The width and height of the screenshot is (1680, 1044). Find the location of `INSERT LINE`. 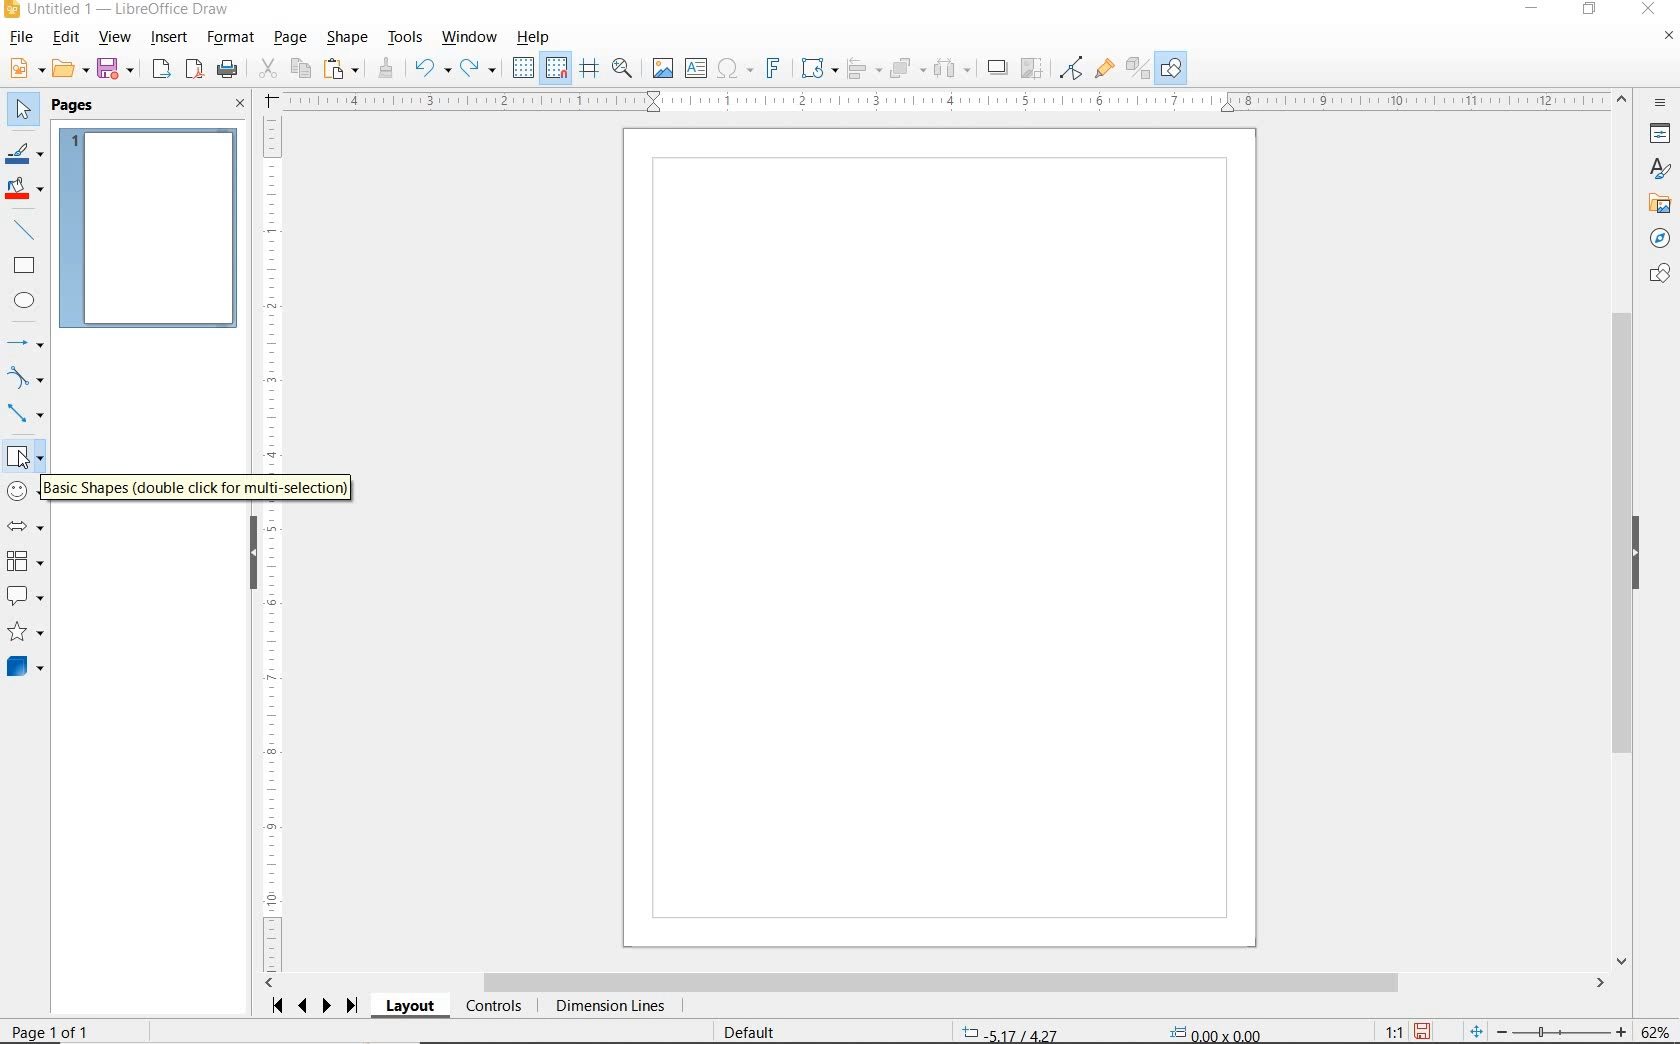

INSERT LINE is located at coordinates (27, 230).